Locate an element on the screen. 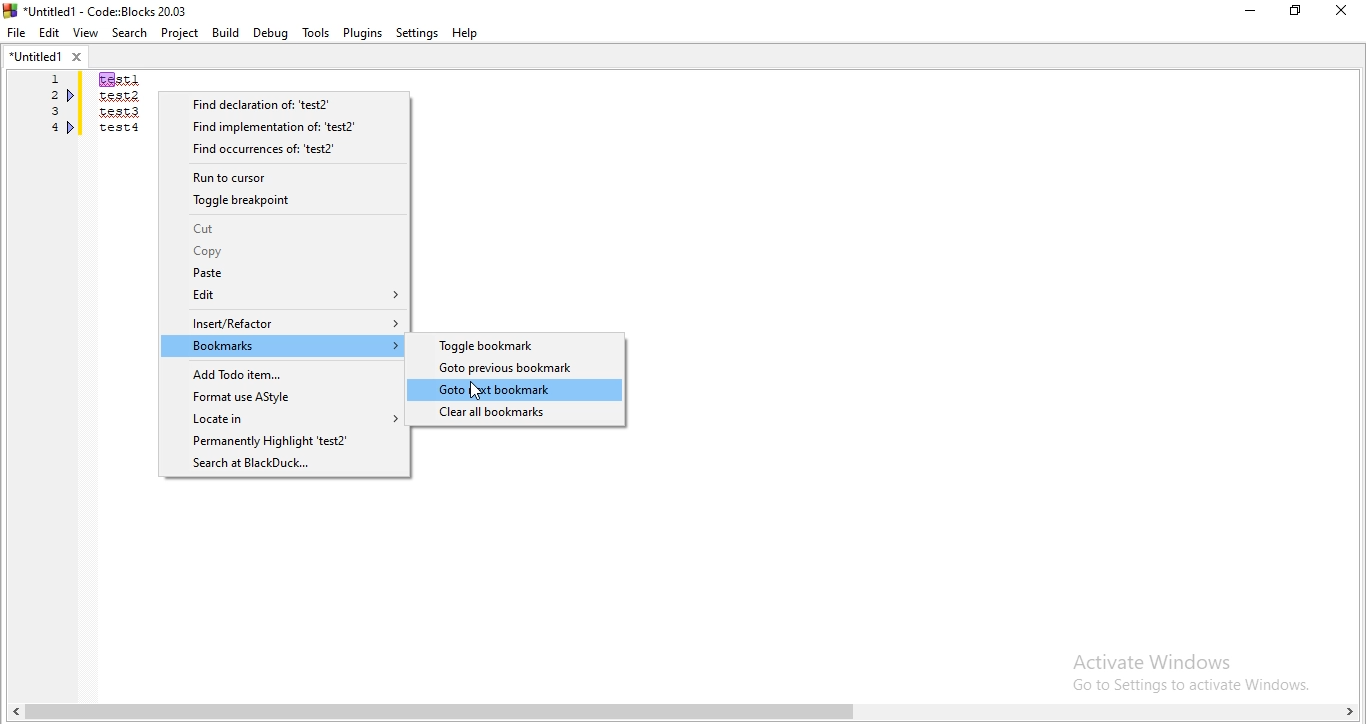 The width and height of the screenshot is (1366, 724). Maximize is located at coordinates (1299, 13).